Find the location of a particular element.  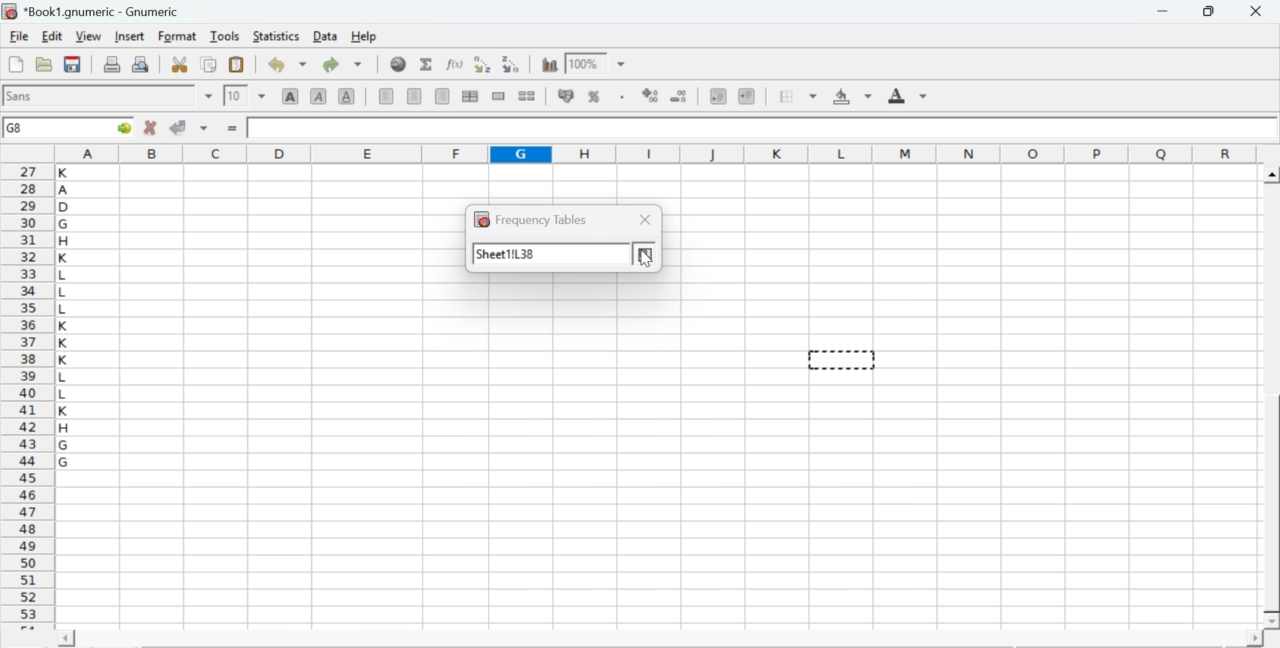

italic is located at coordinates (320, 95).